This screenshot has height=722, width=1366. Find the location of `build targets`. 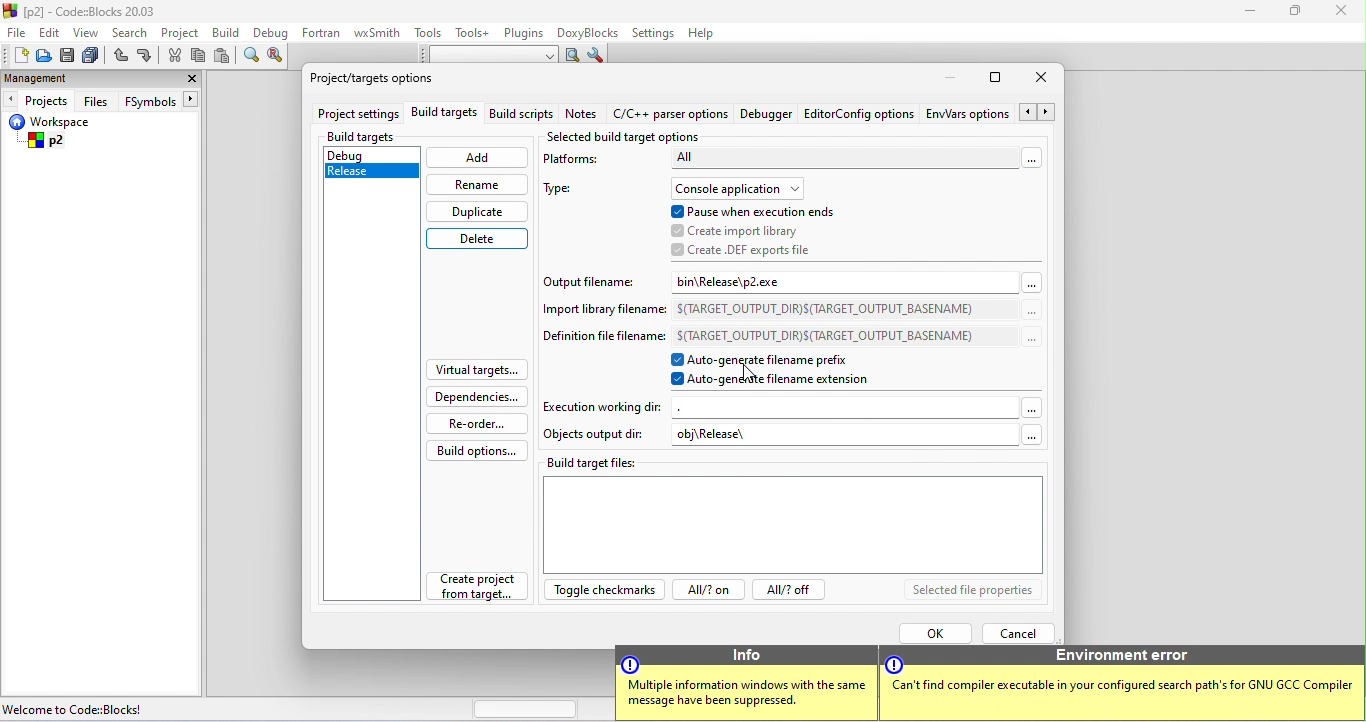

build targets is located at coordinates (444, 116).